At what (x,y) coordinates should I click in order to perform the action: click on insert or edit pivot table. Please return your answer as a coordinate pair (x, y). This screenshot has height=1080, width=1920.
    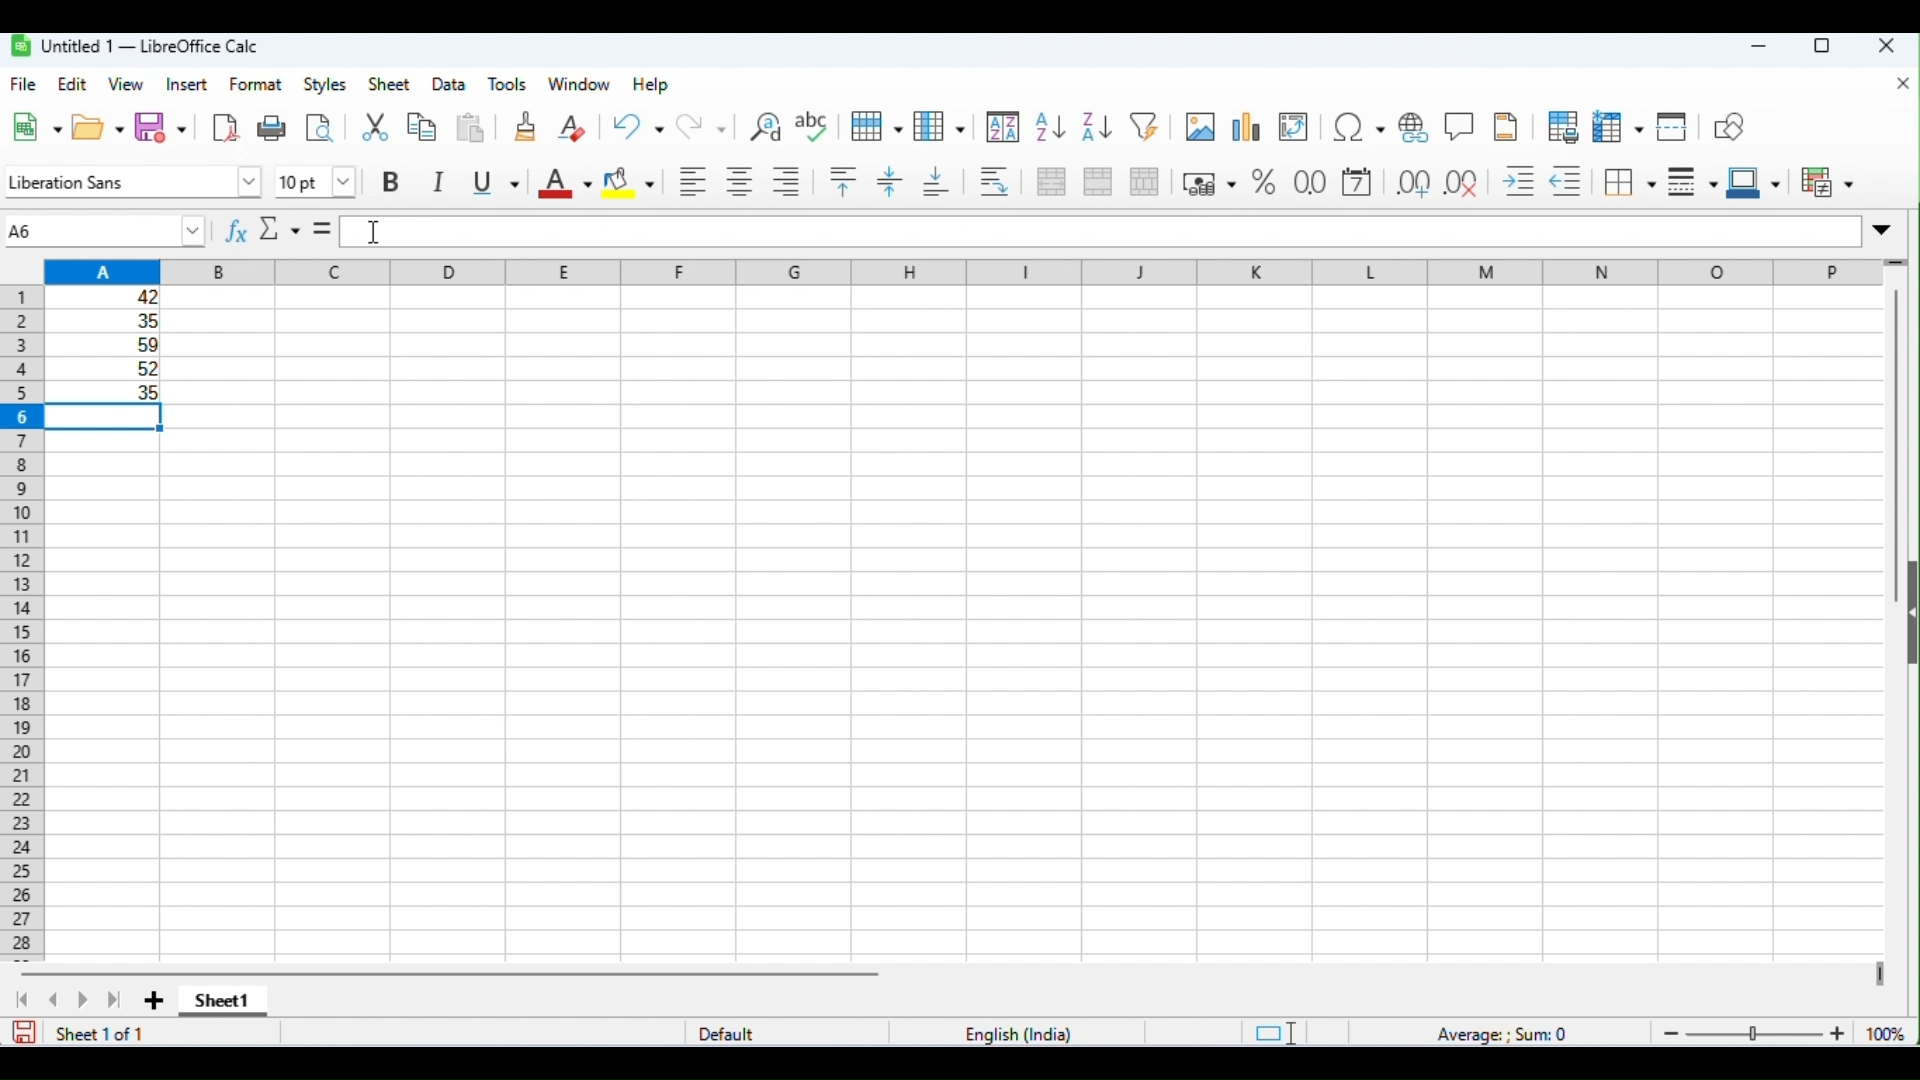
    Looking at the image, I should click on (1294, 127).